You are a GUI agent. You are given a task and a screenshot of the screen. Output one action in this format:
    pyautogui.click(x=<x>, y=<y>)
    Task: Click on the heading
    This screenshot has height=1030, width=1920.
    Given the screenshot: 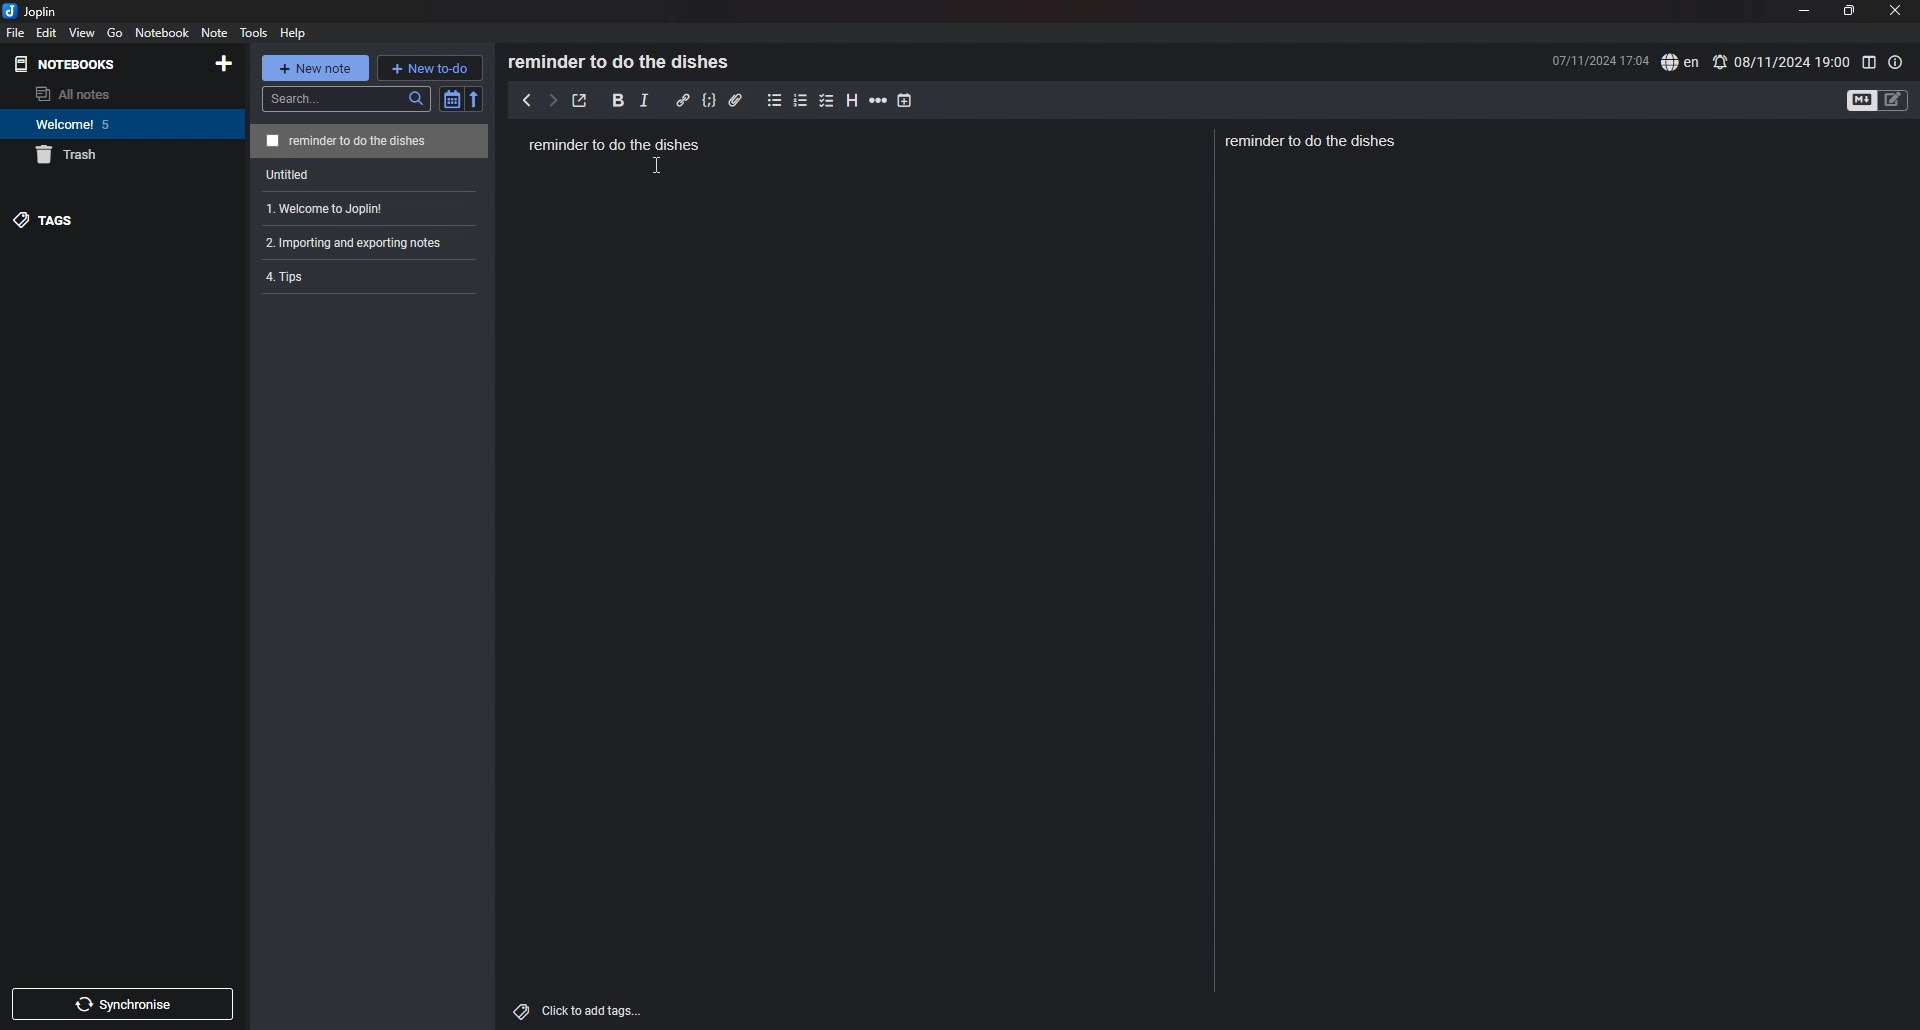 What is the action you would take?
    pyautogui.click(x=852, y=101)
    